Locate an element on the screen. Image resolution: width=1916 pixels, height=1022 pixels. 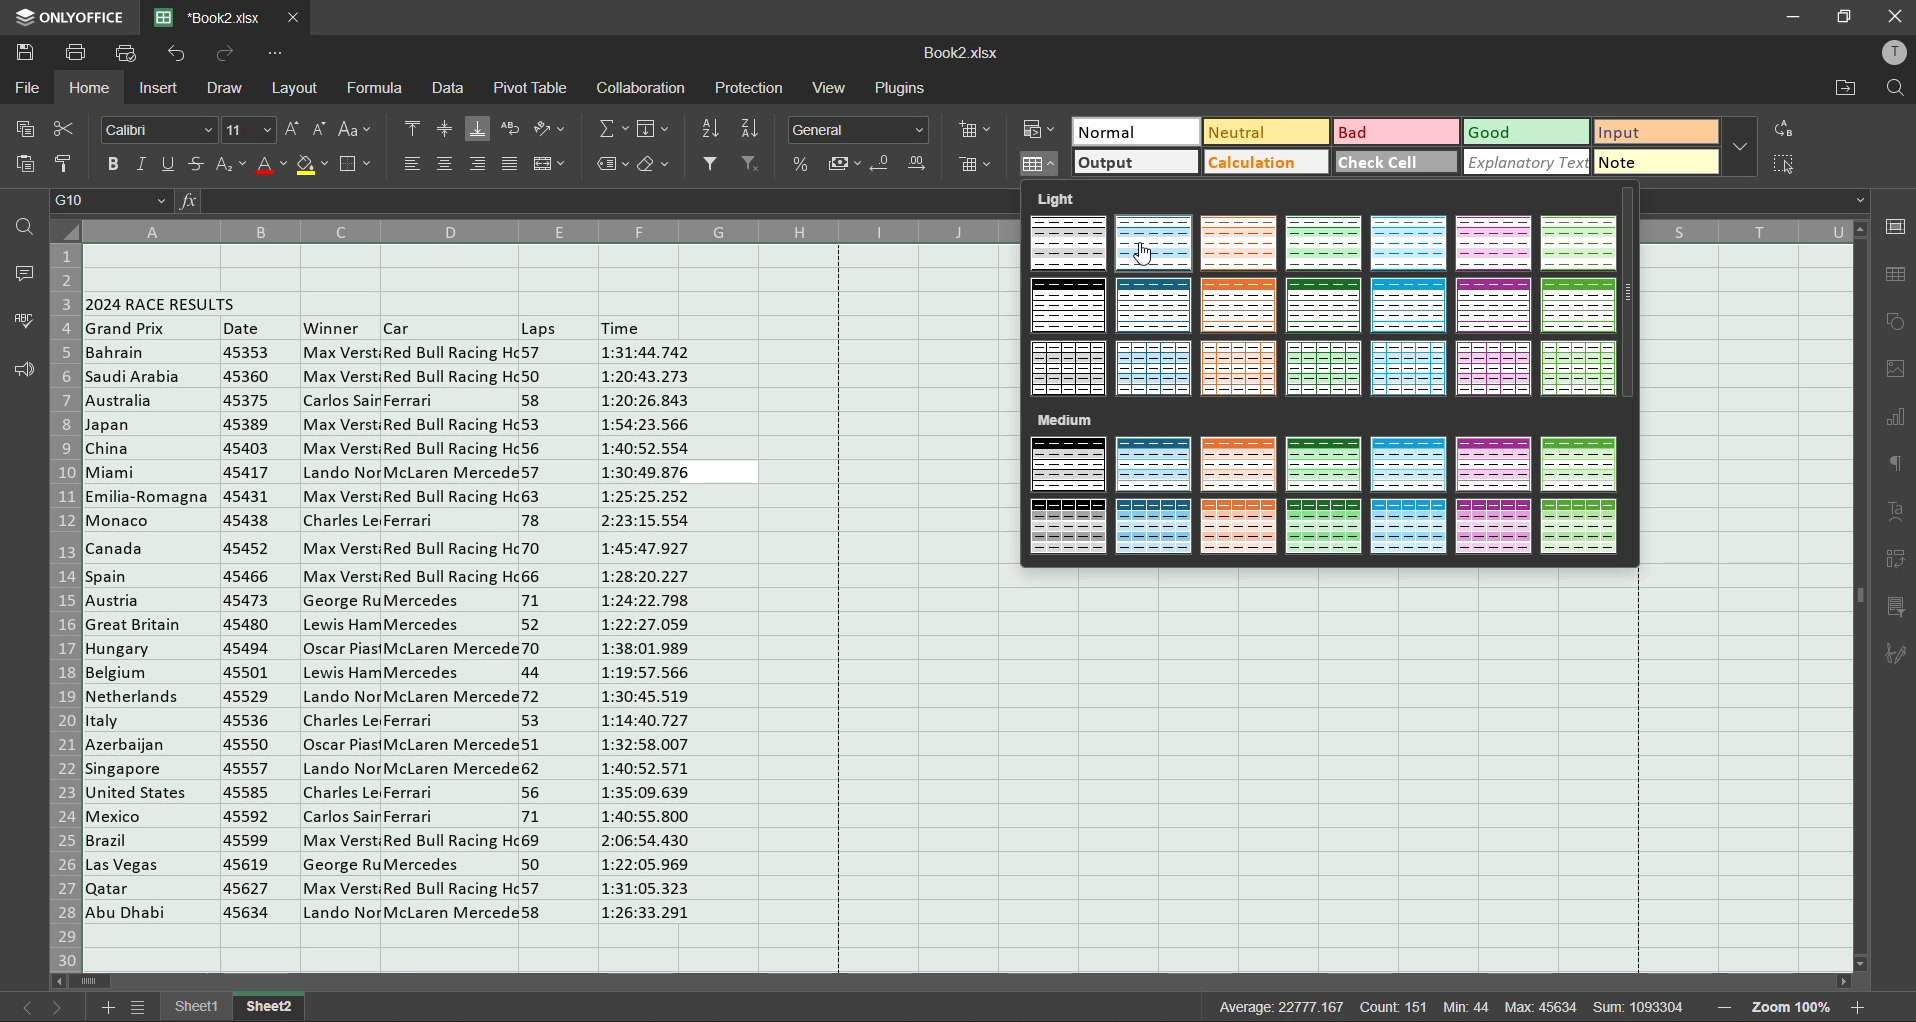
table style medium 7 is located at coordinates (1581, 467).